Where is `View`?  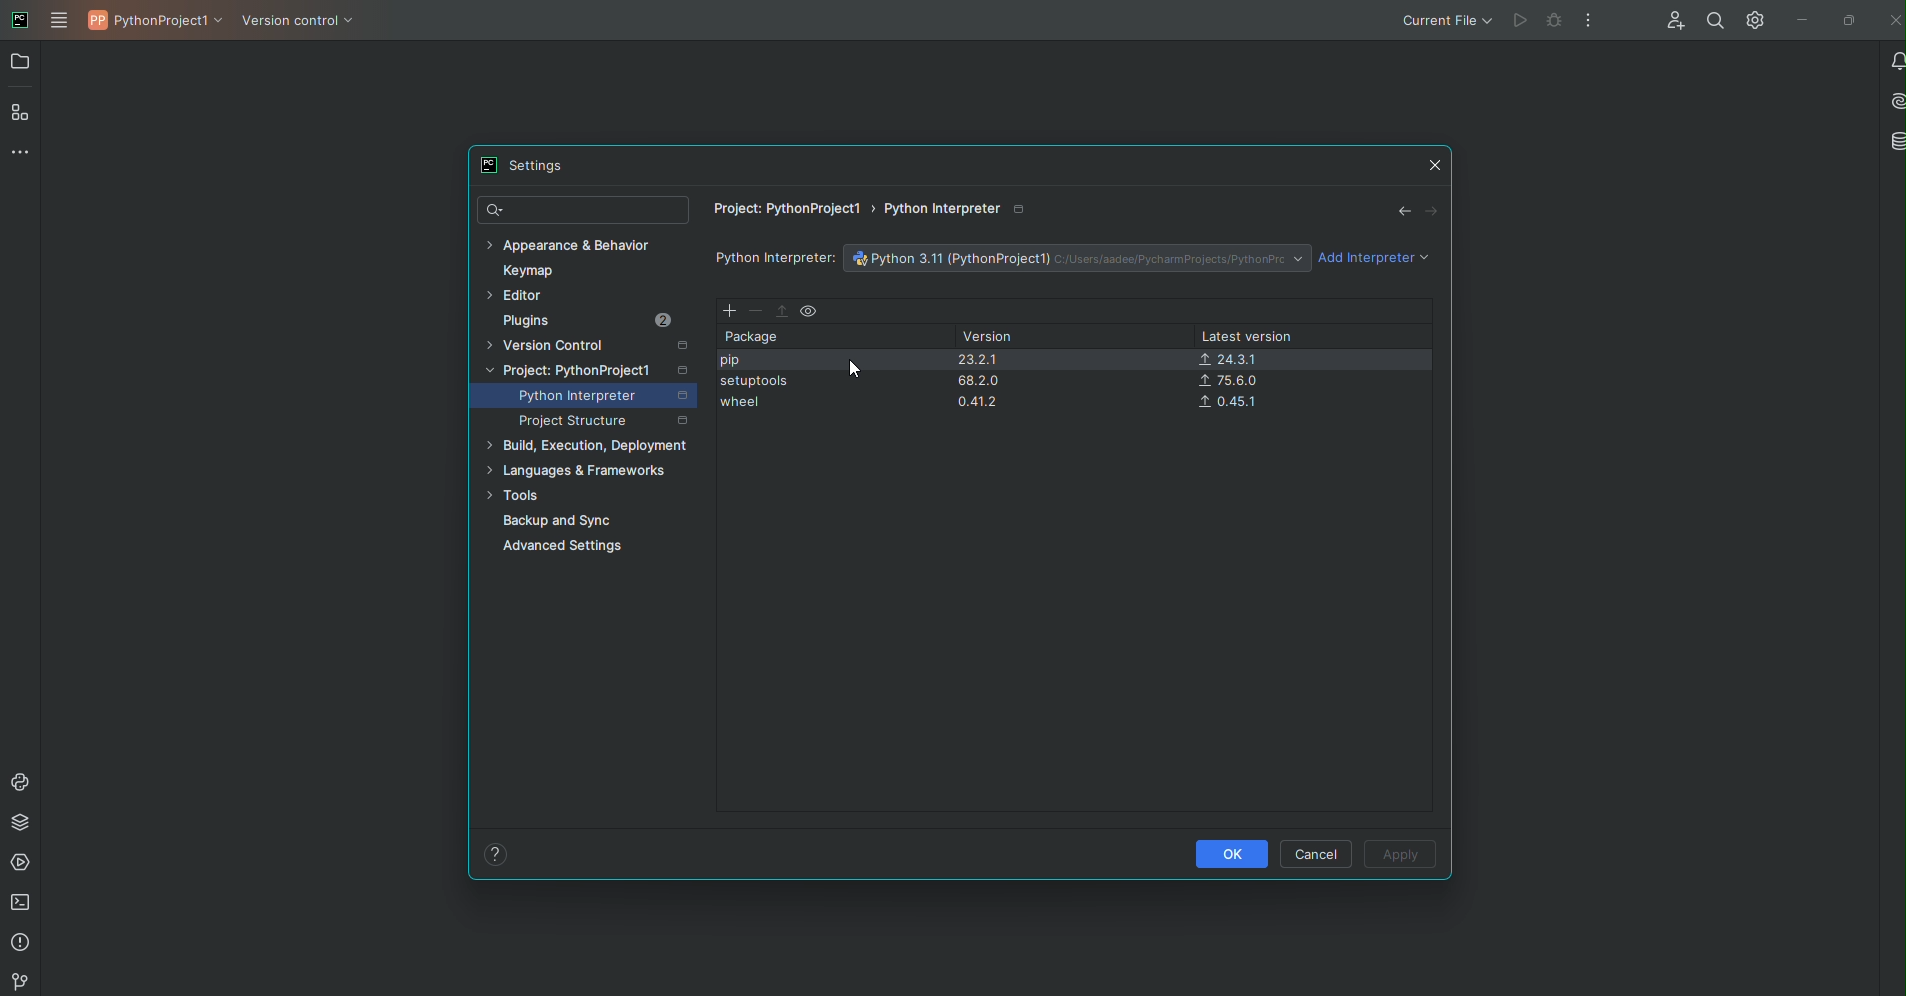 View is located at coordinates (811, 311).